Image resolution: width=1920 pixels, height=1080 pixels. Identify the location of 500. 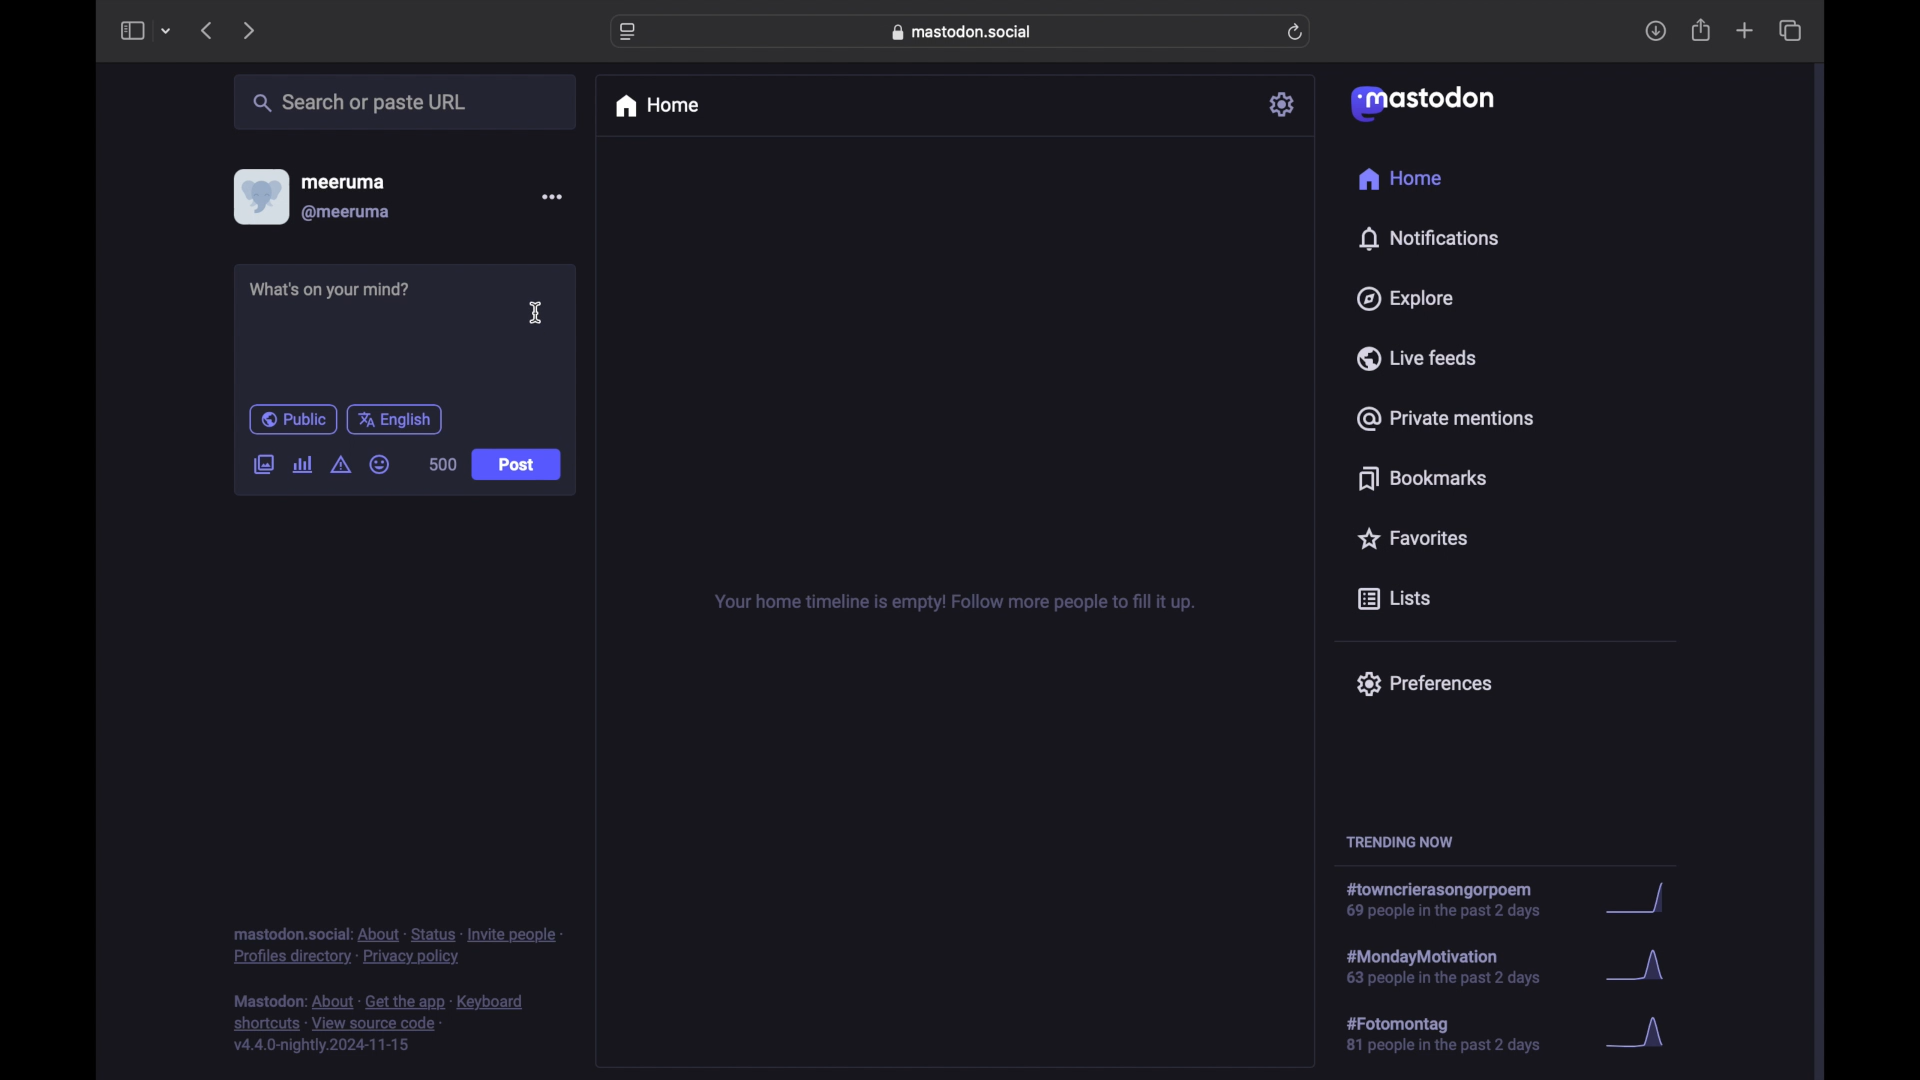
(442, 464).